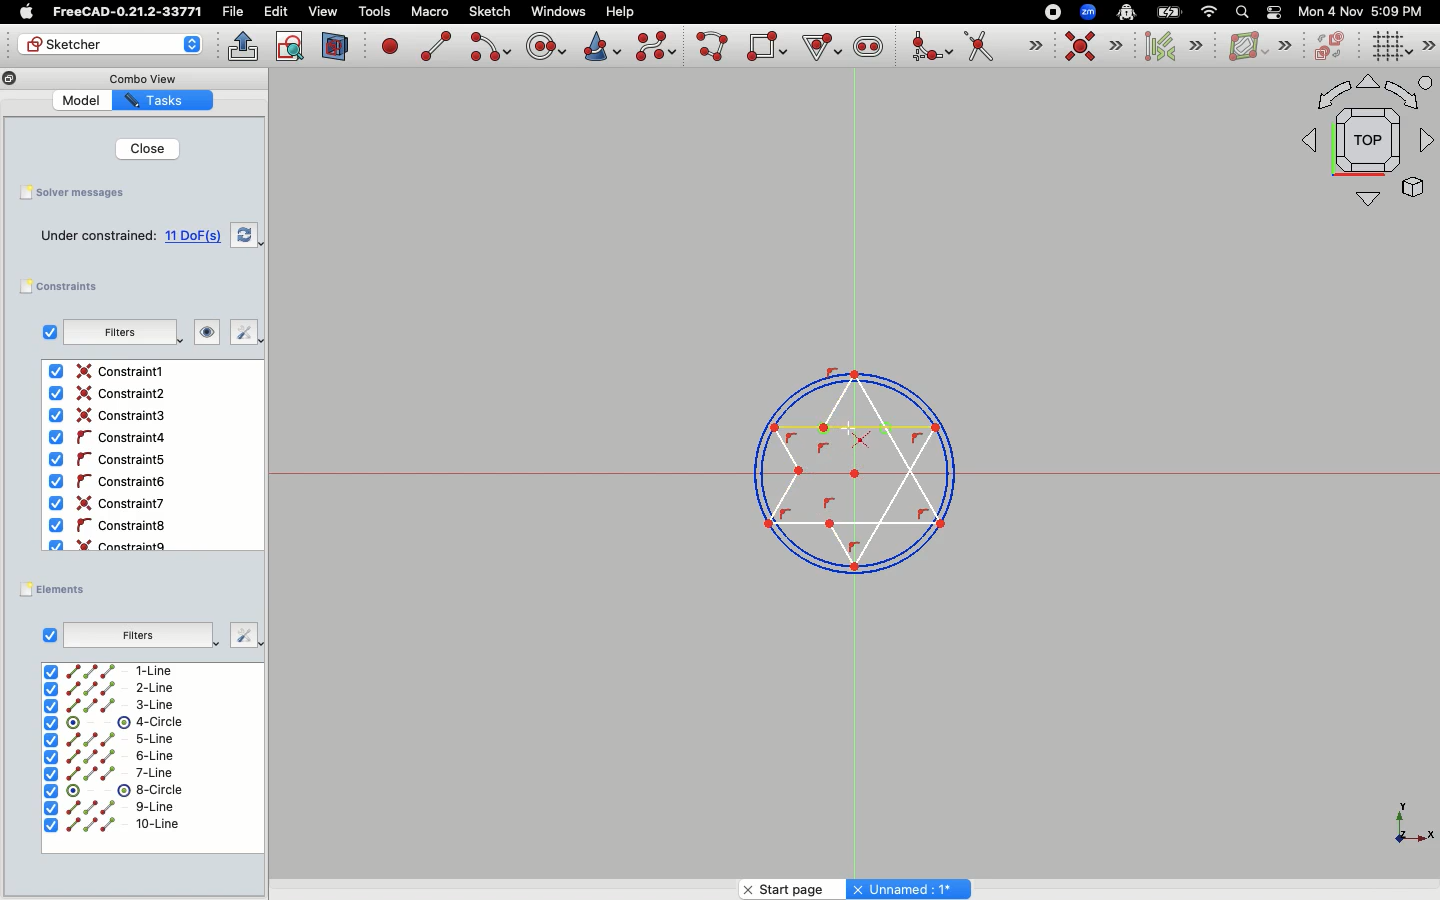 Image resolution: width=1440 pixels, height=900 pixels. I want to click on Constraint2, so click(112, 394).